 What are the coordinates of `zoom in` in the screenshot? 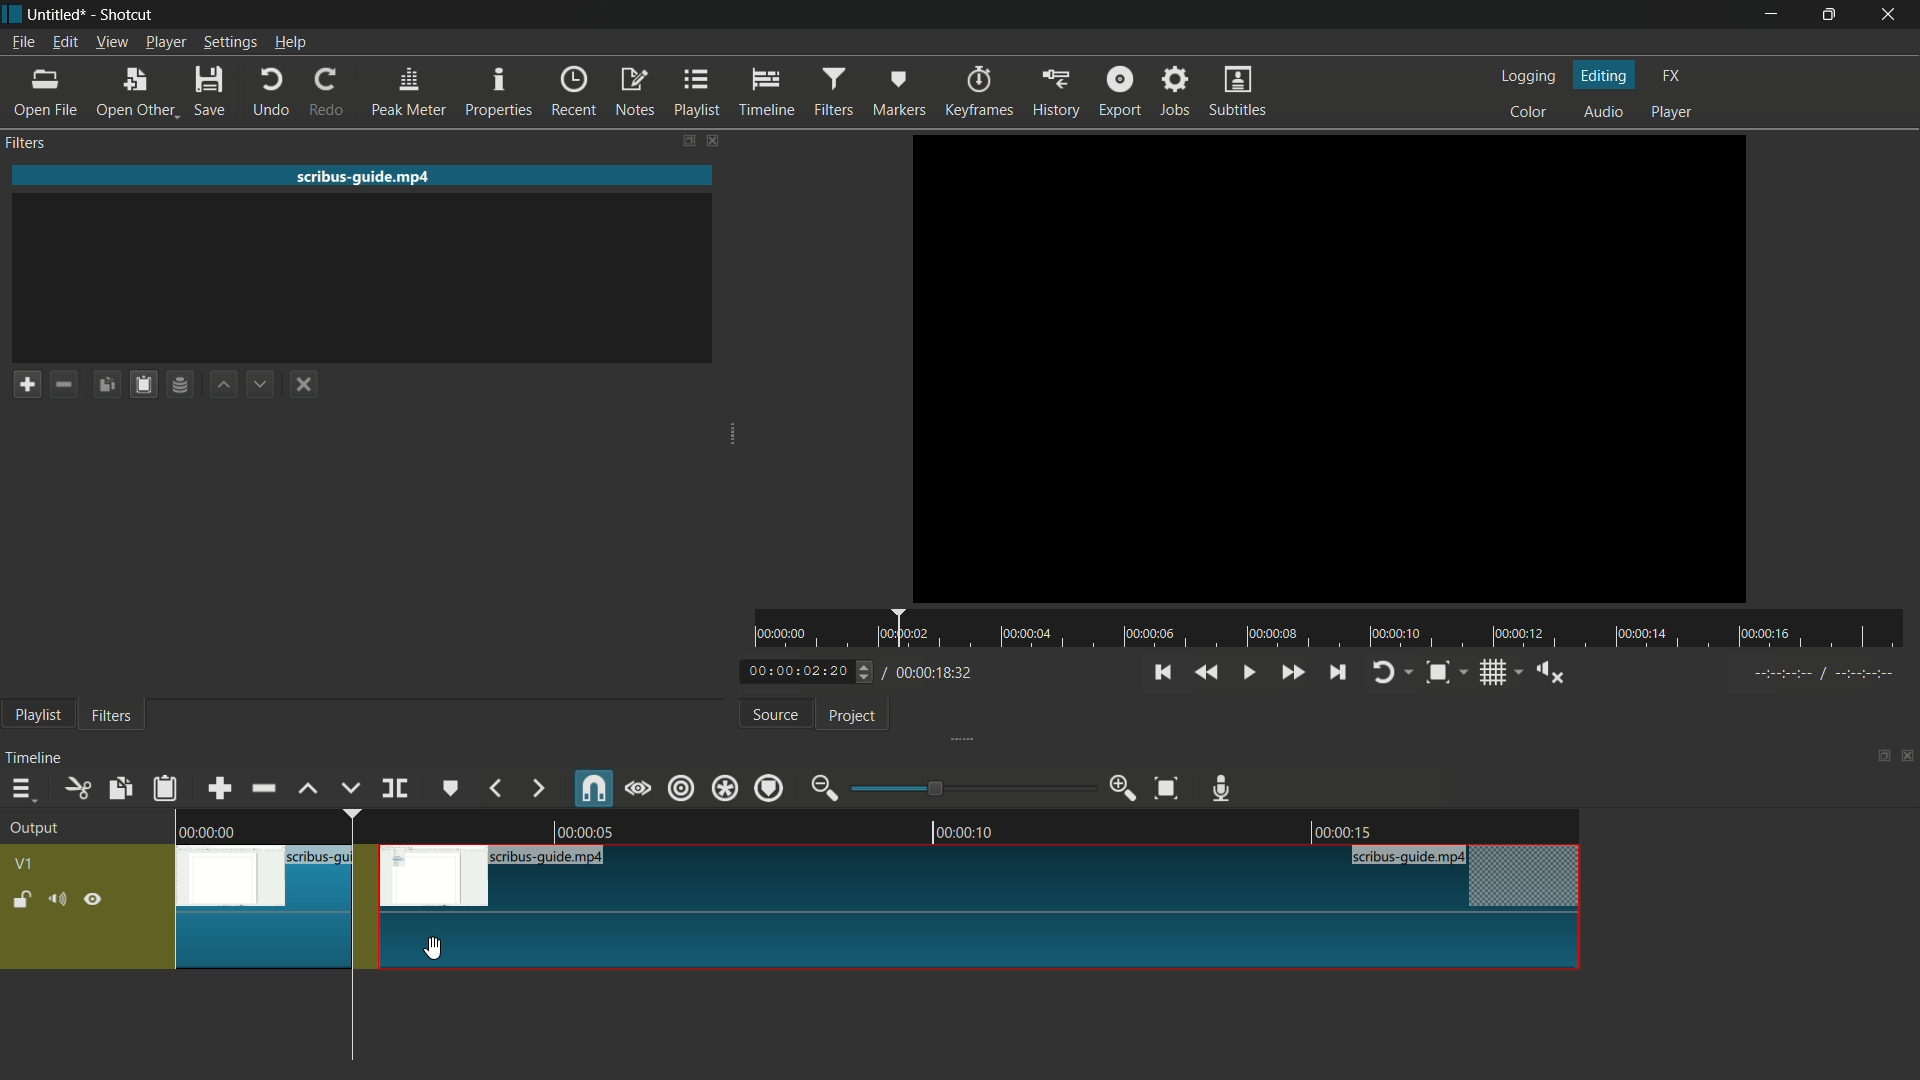 It's located at (1121, 789).